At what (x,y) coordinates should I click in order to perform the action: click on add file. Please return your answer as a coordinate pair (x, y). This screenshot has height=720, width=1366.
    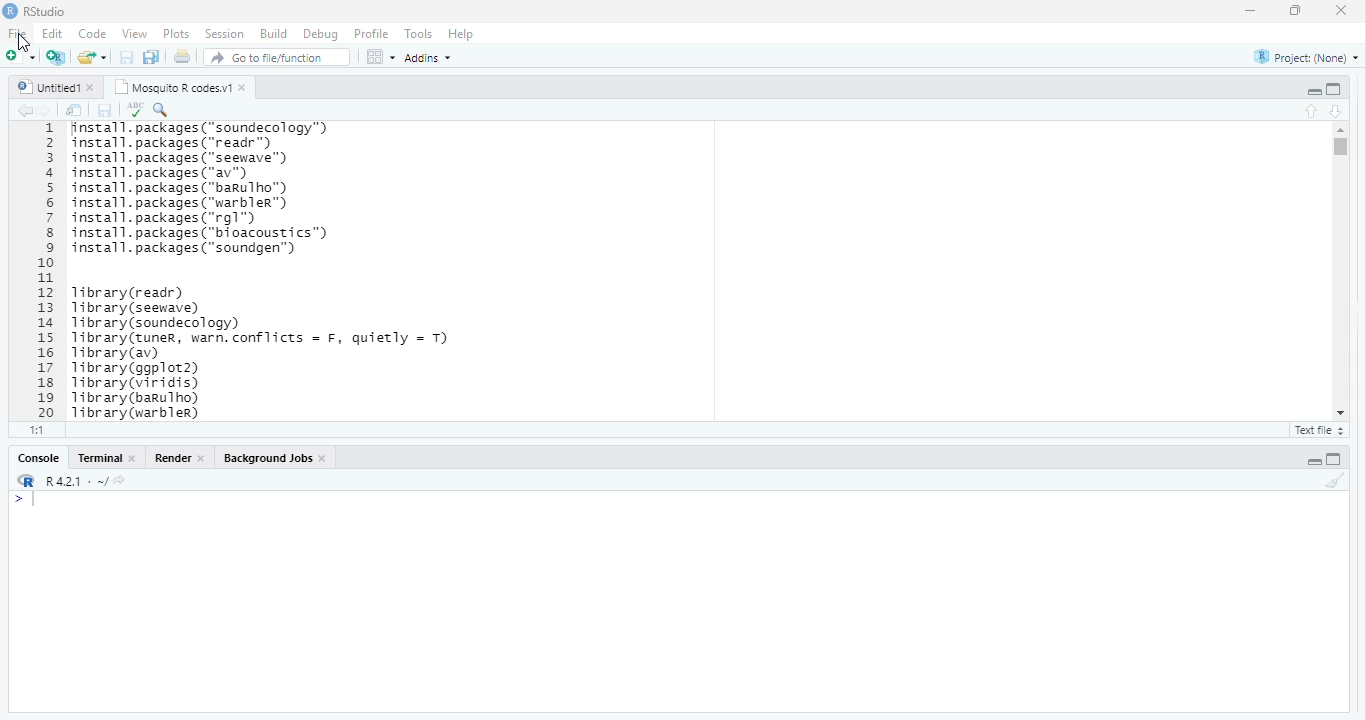
    Looking at the image, I should click on (57, 57).